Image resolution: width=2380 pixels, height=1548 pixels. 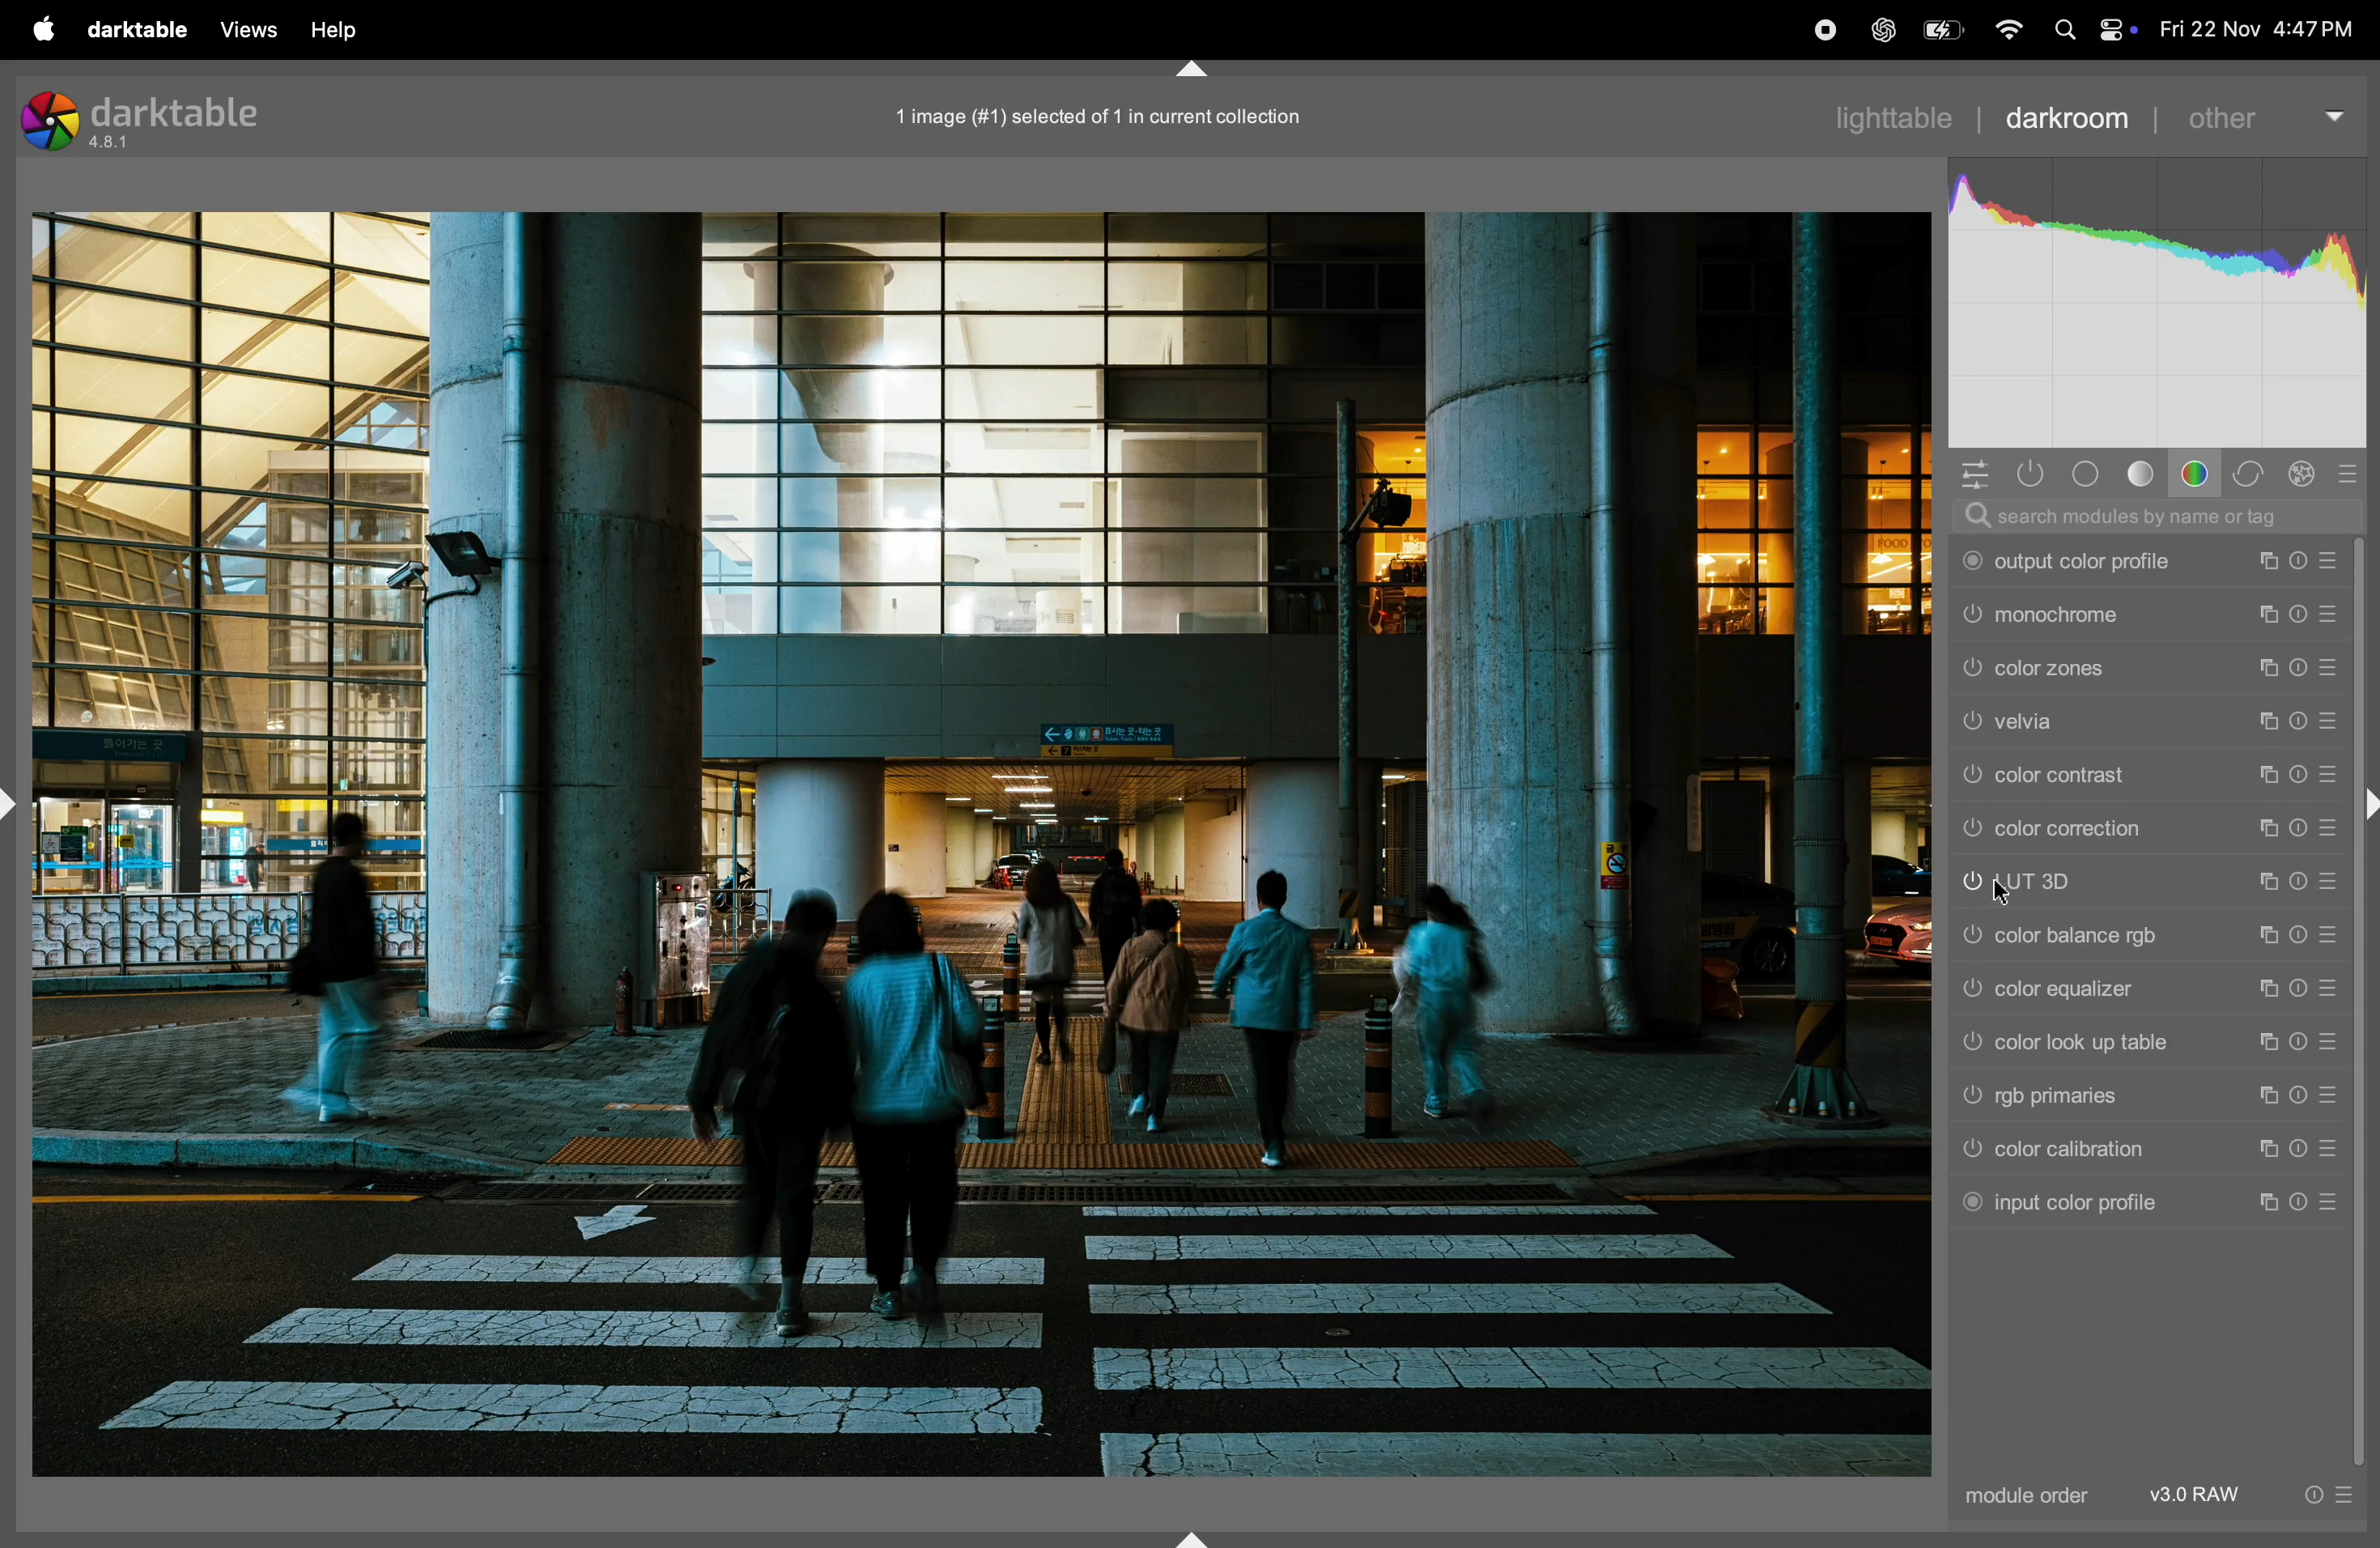 I want to click on LUT 3d, so click(x=2114, y=881).